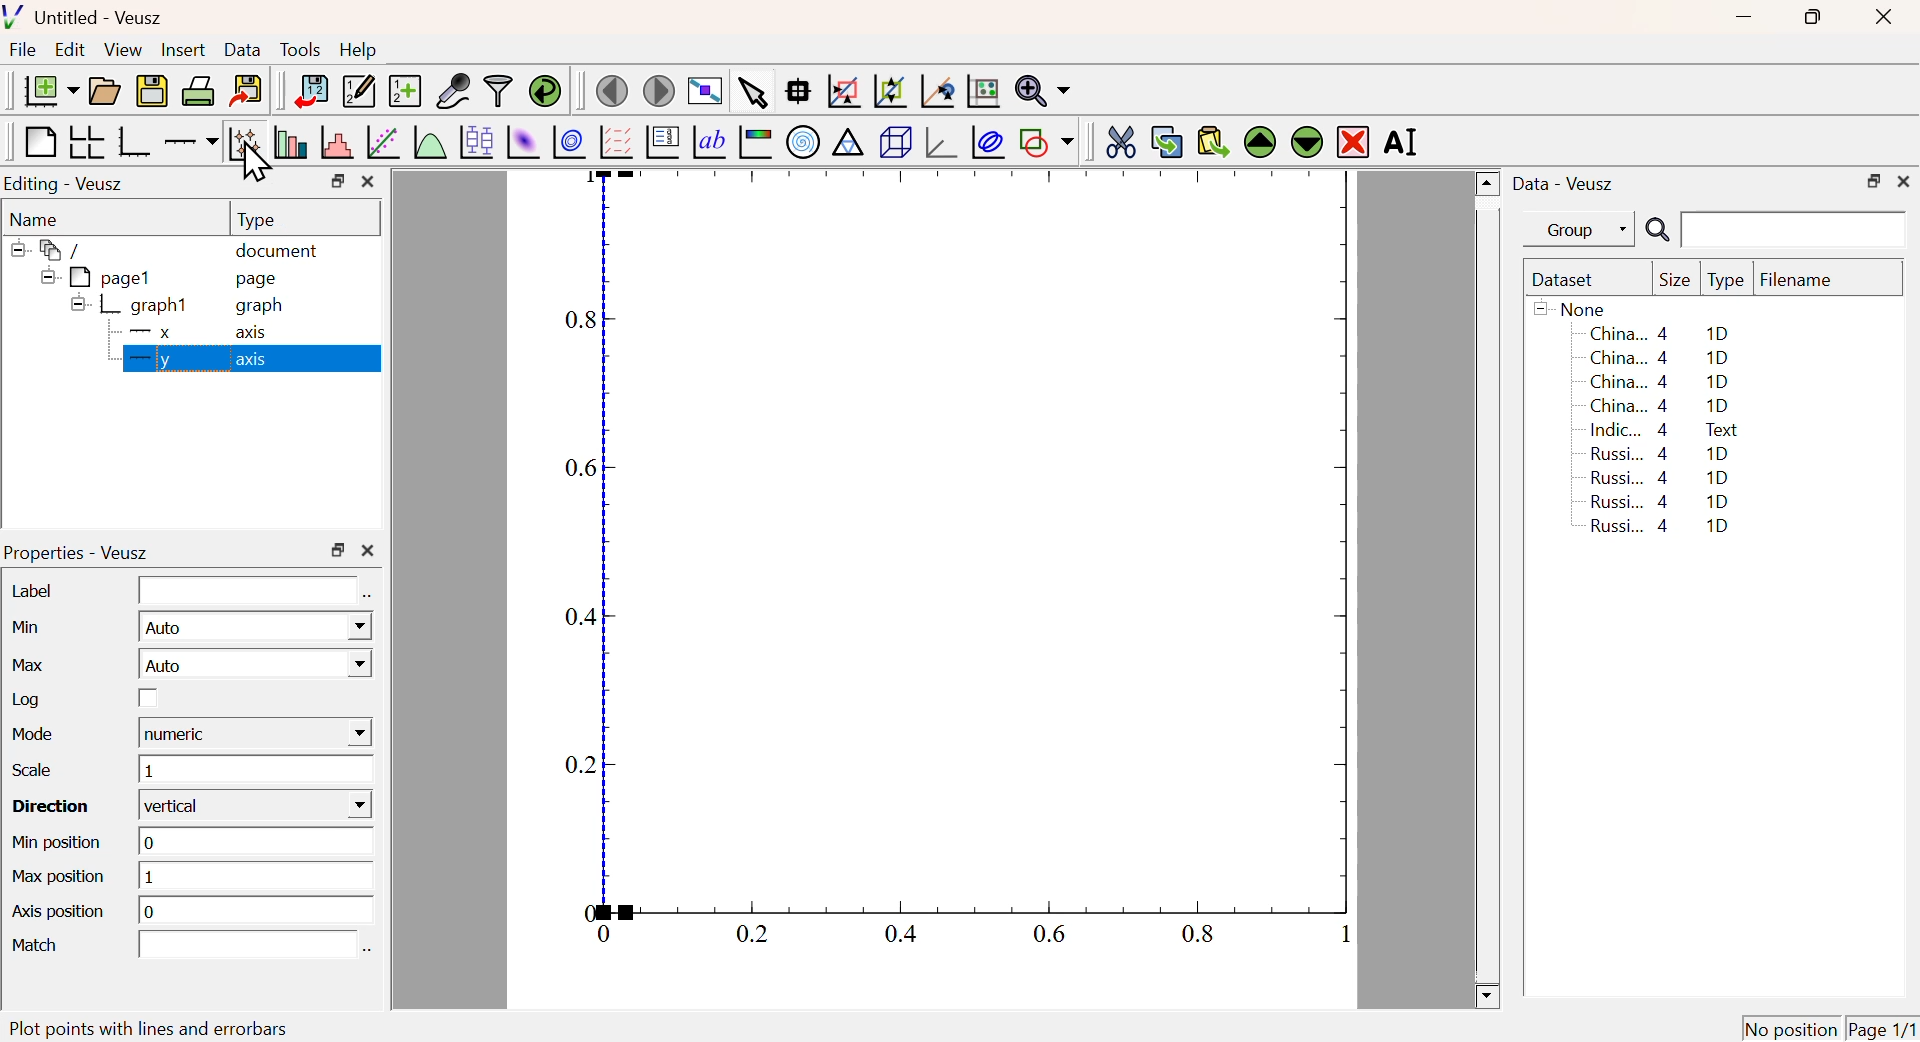  Describe the element at coordinates (756, 143) in the screenshot. I see `Image Color bar` at that location.